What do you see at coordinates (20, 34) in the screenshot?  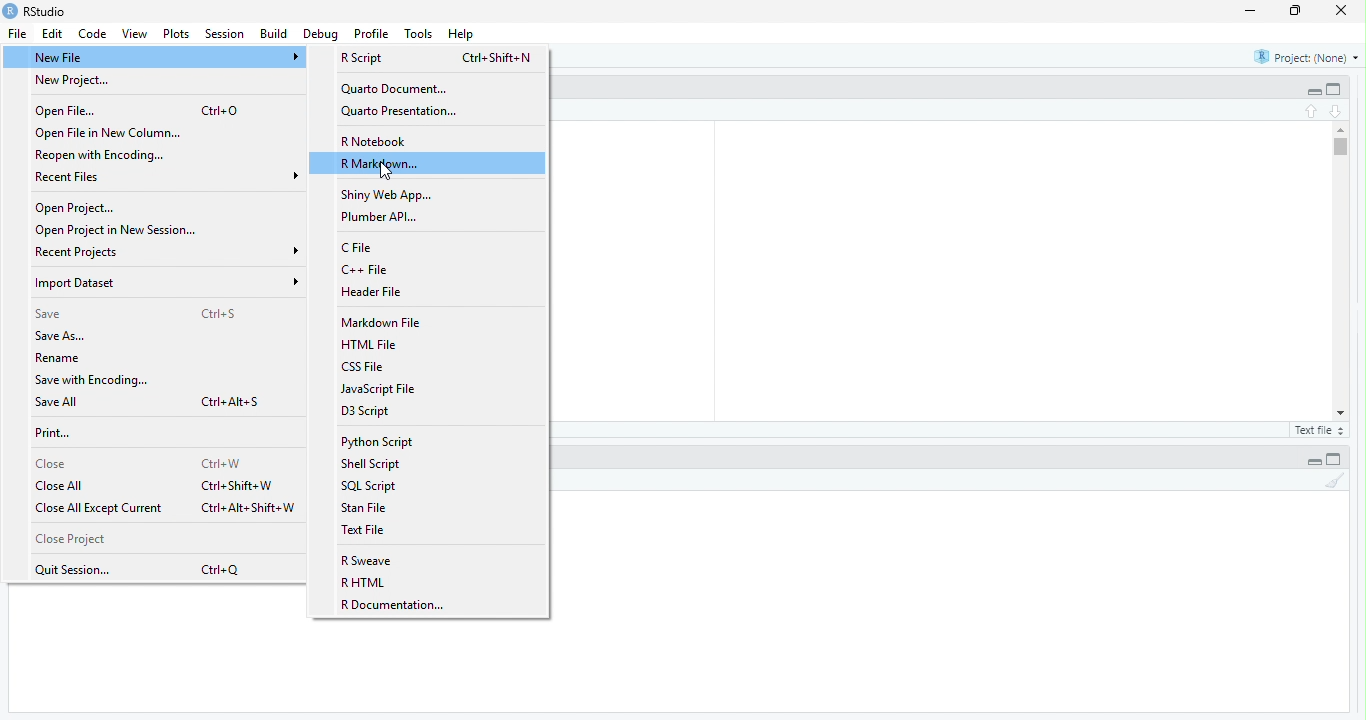 I see `File` at bounding box center [20, 34].